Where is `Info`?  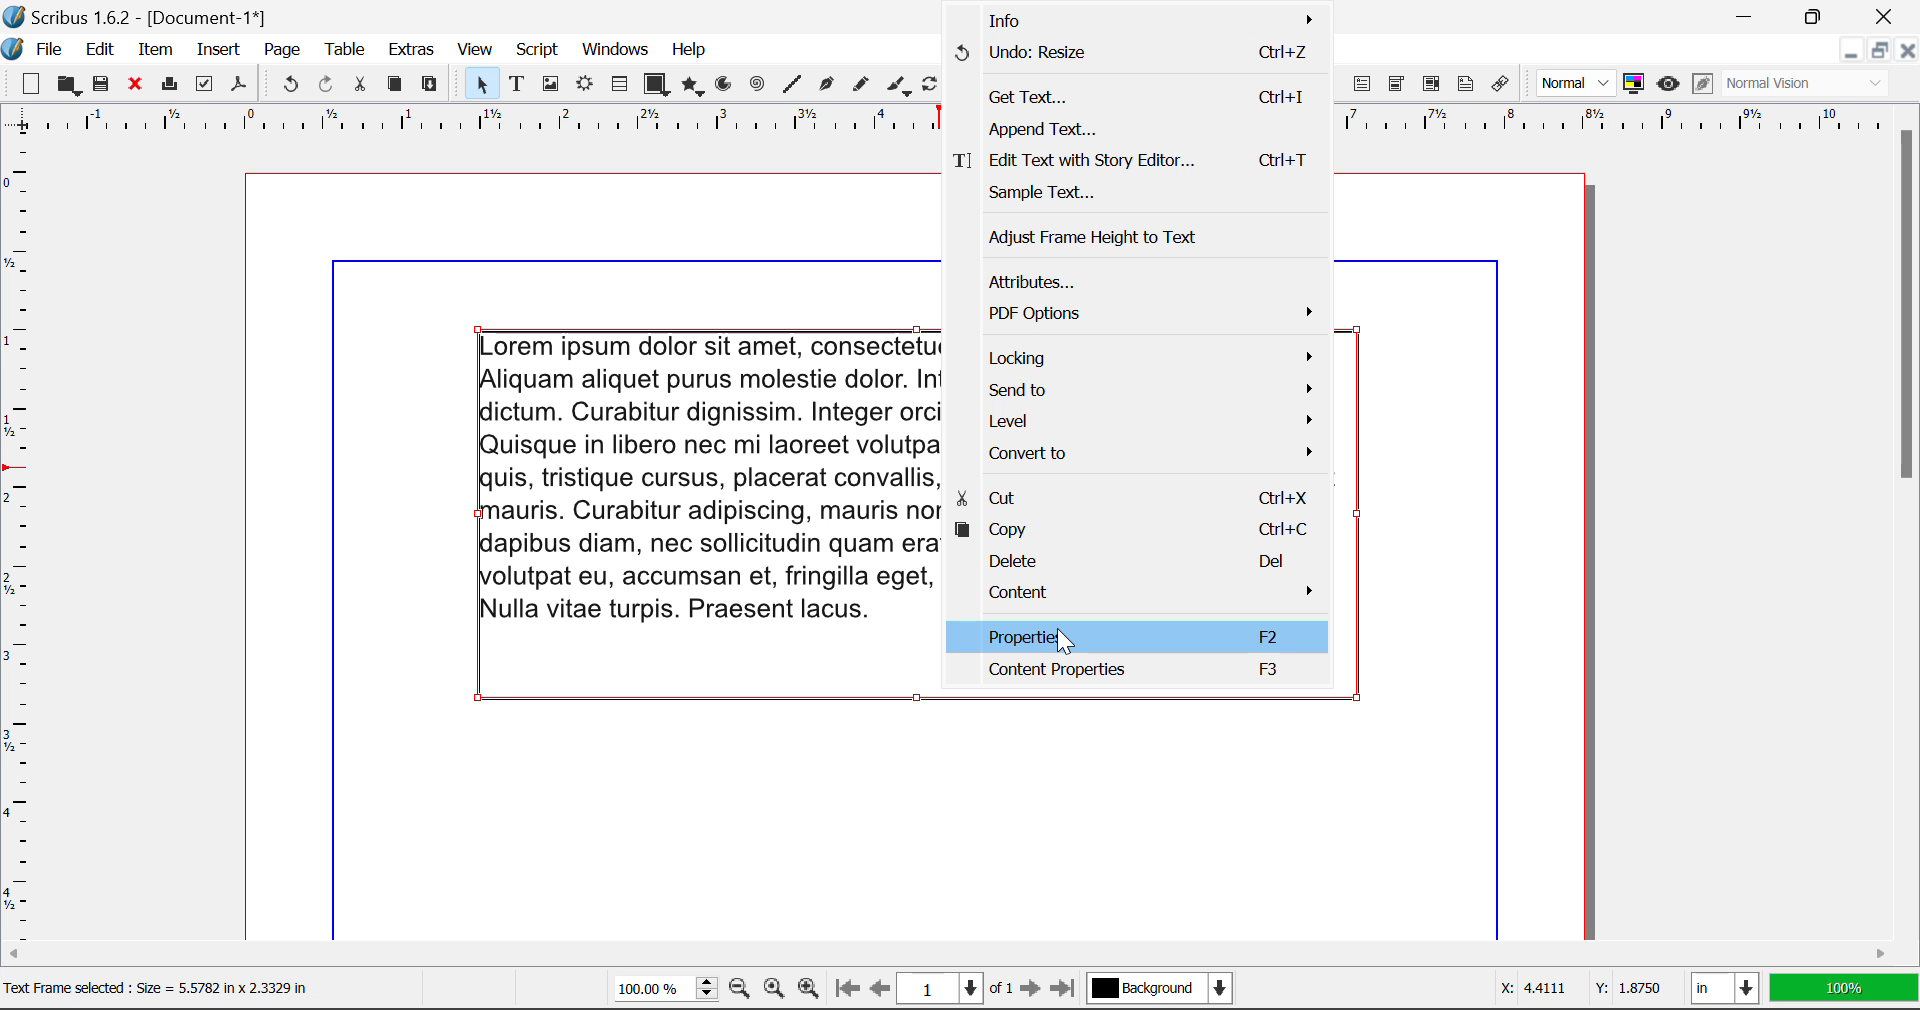
Info is located at coordinates (1132, 19).